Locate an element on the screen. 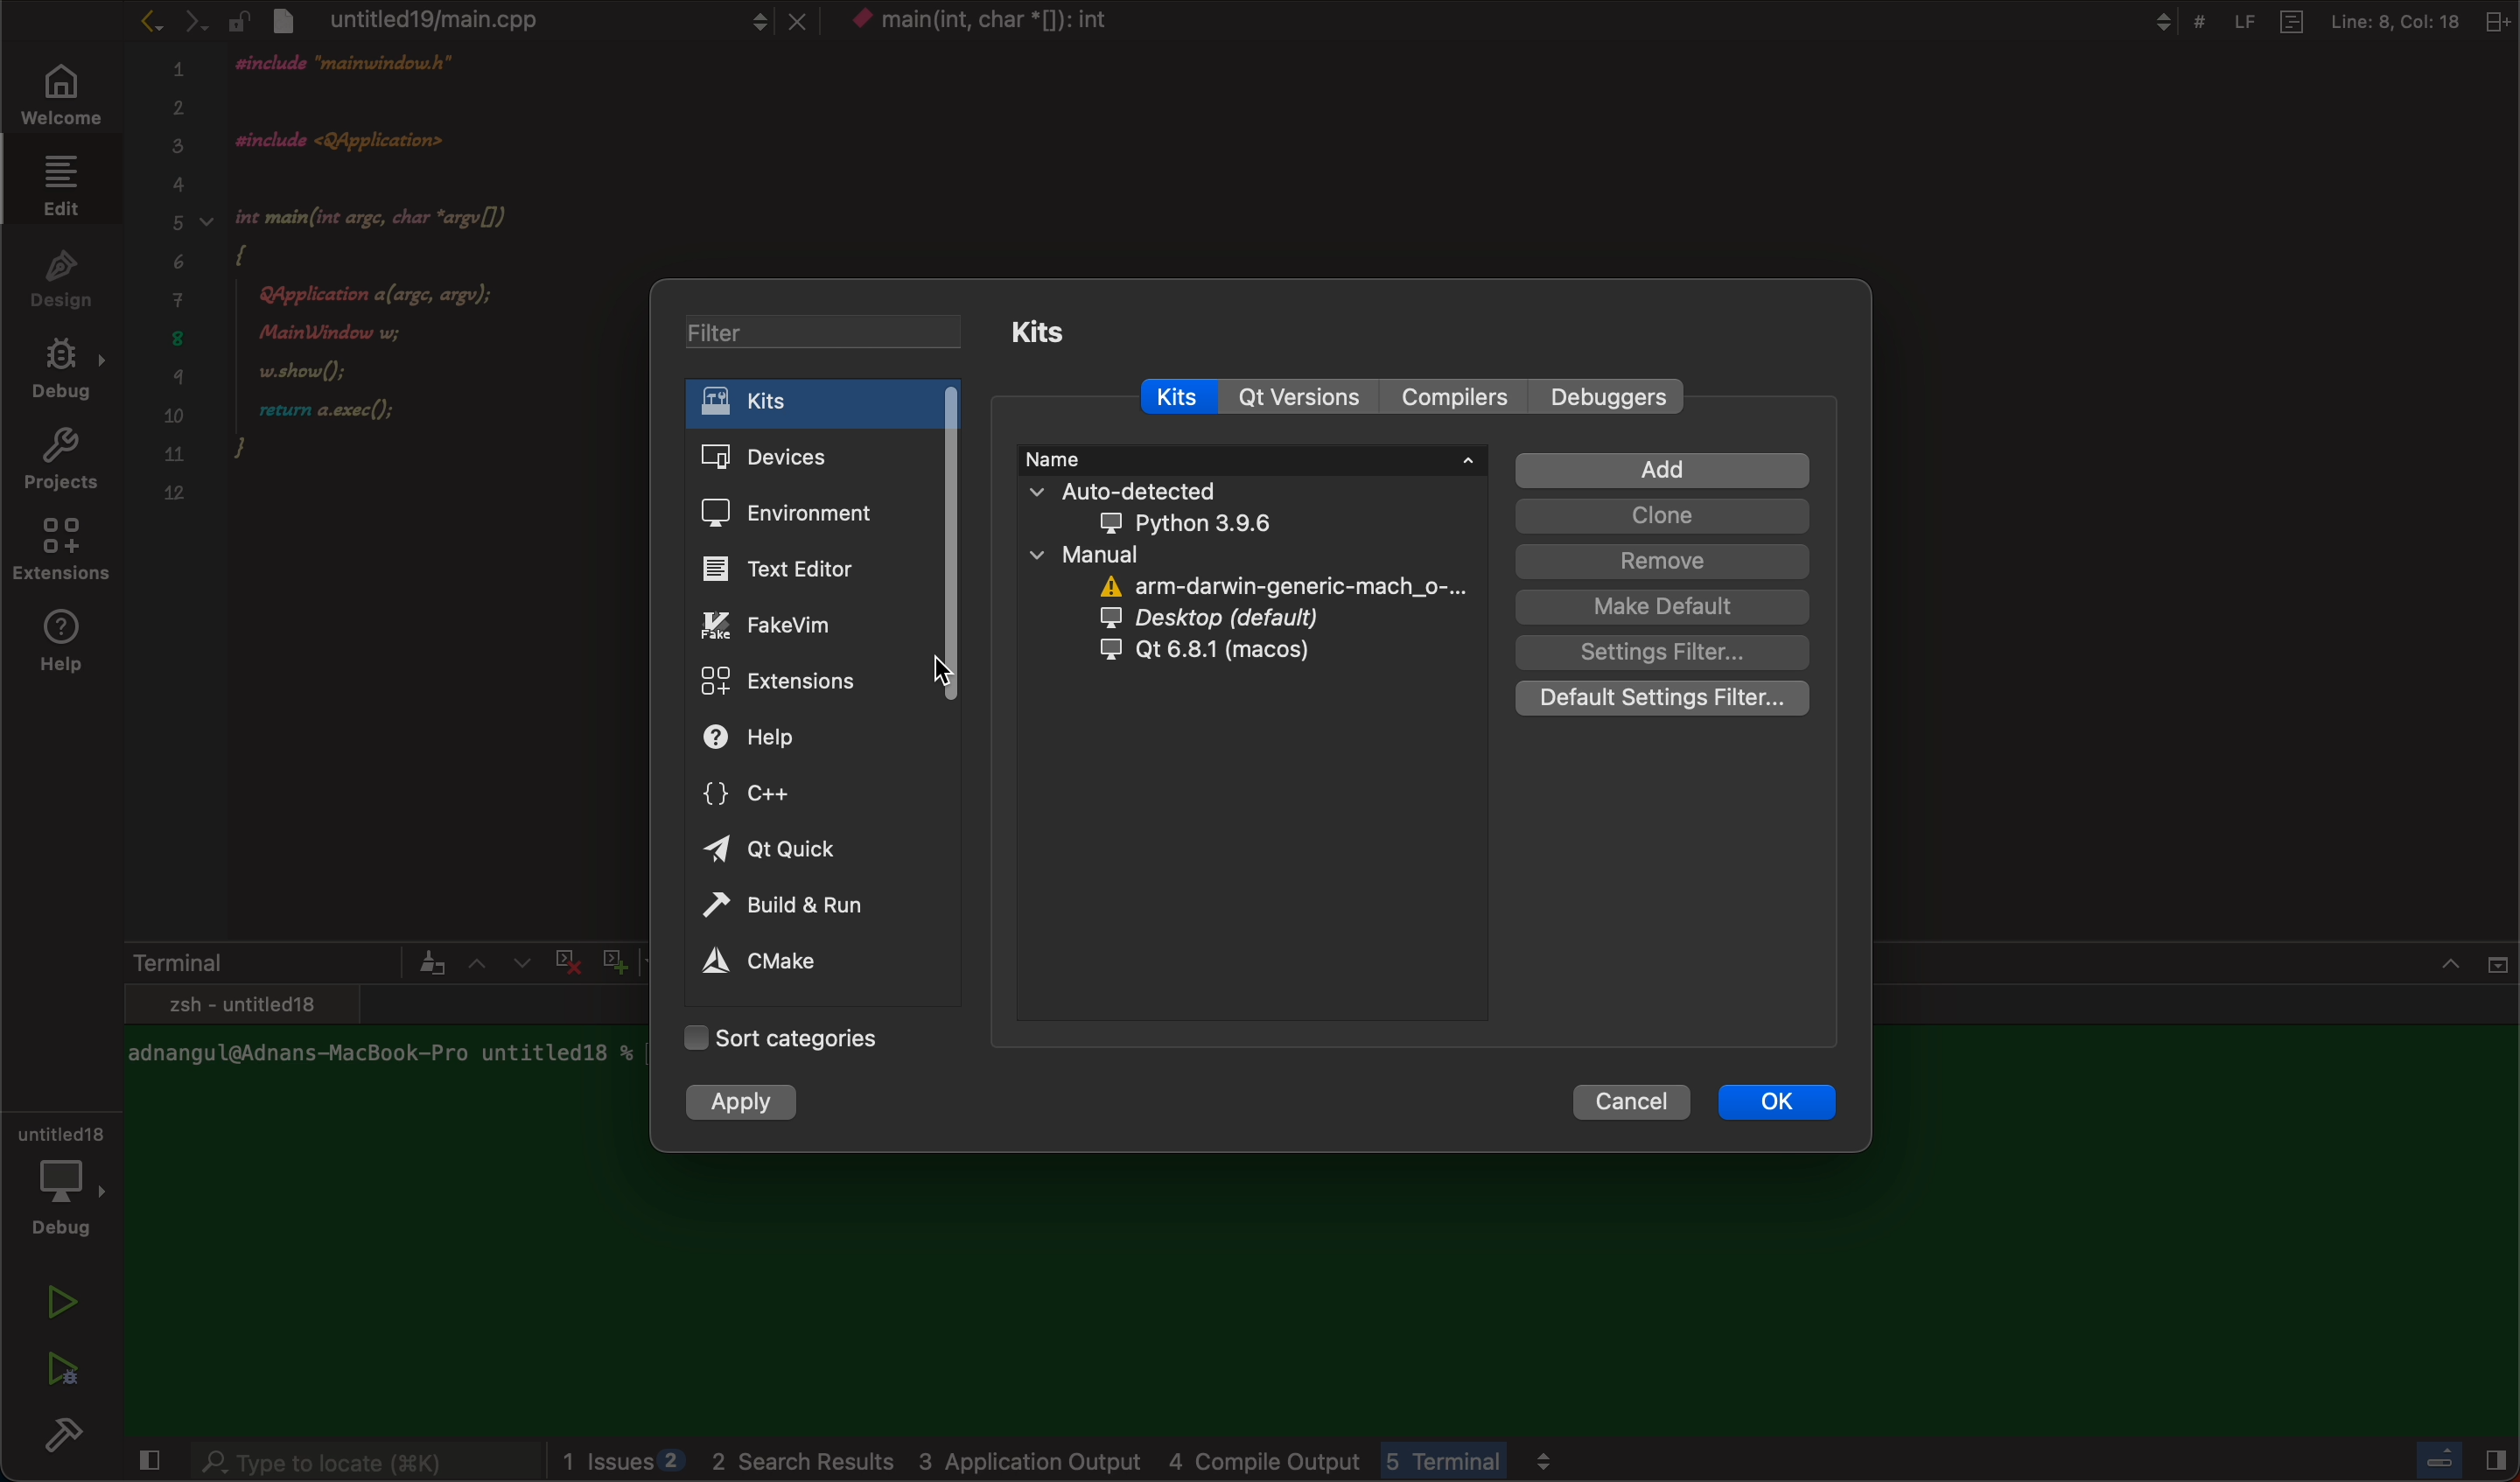  search is located at coordinates (364, 1464).